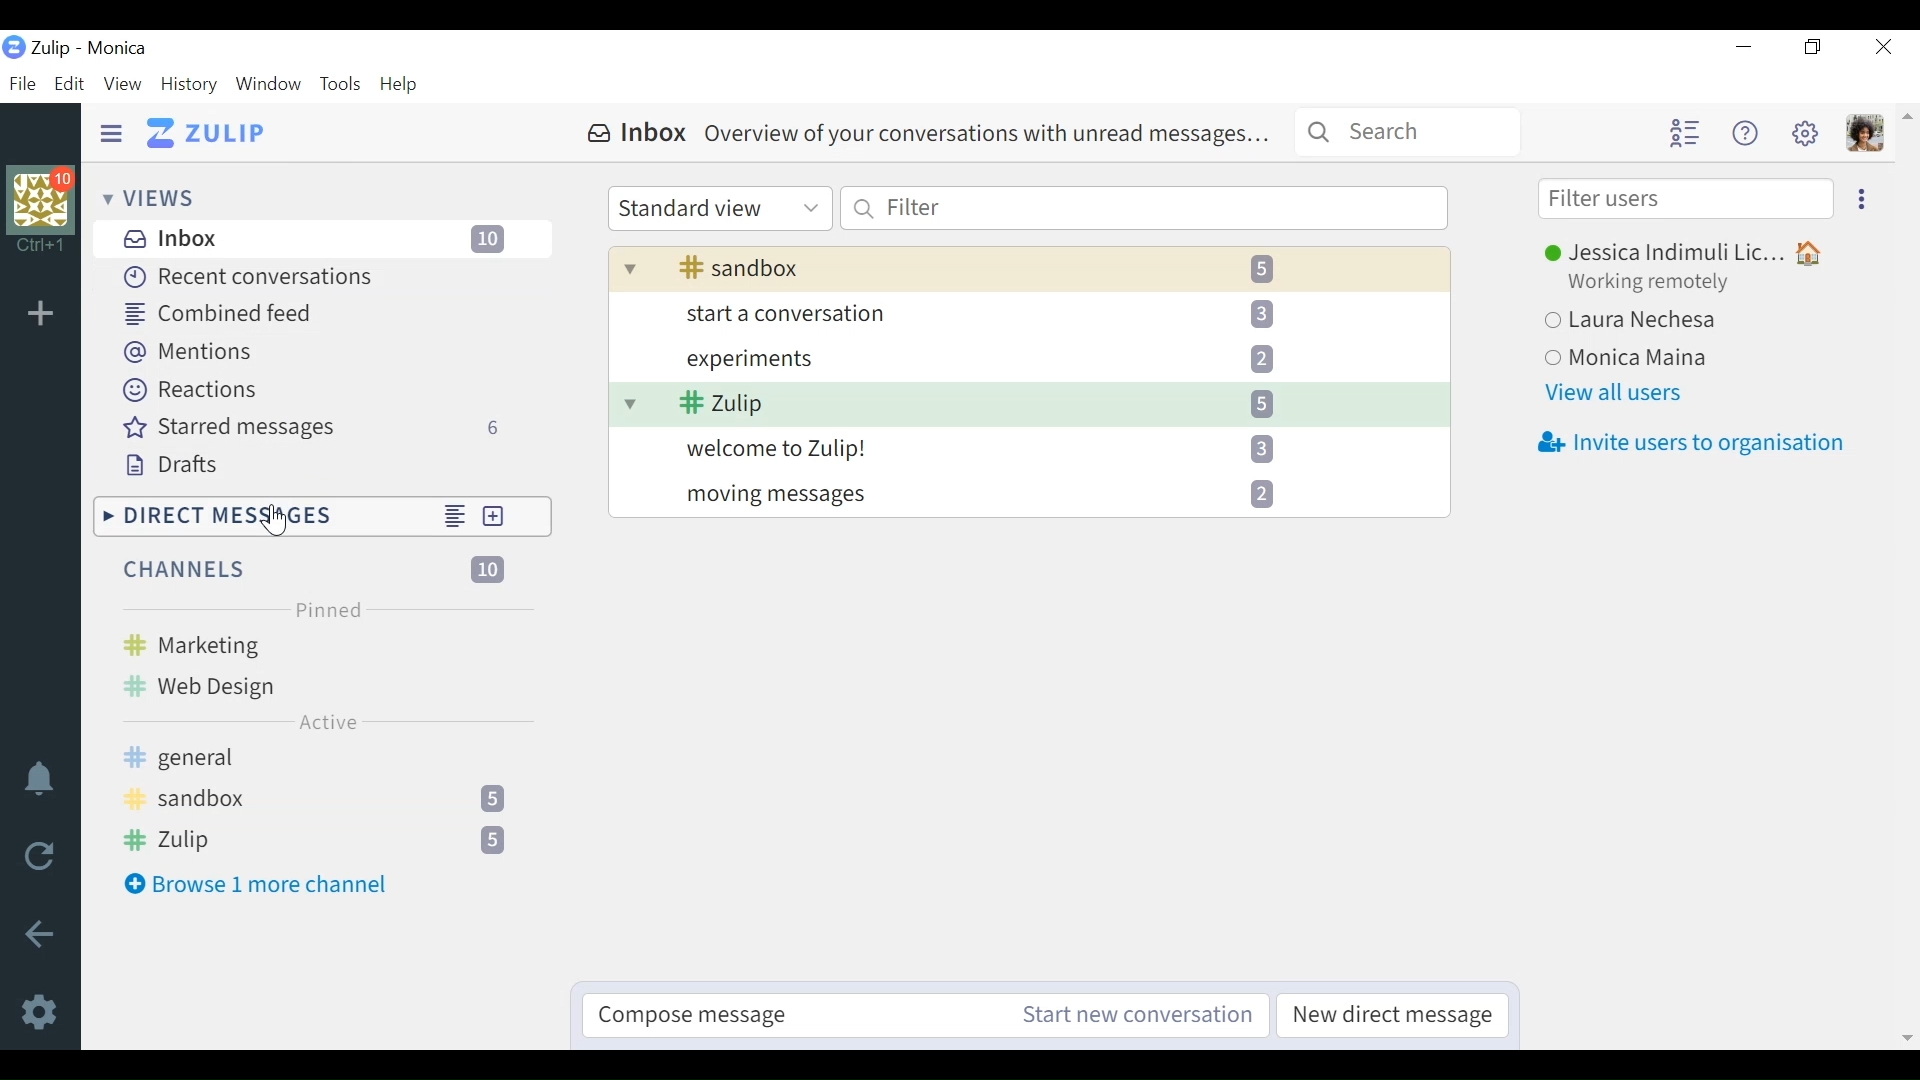 The height and width of the screenshot is (1080, 1920). What do you see at coordinates (145, 197) in the screenshot?
I see `Views` at bounding box center [145, 197].